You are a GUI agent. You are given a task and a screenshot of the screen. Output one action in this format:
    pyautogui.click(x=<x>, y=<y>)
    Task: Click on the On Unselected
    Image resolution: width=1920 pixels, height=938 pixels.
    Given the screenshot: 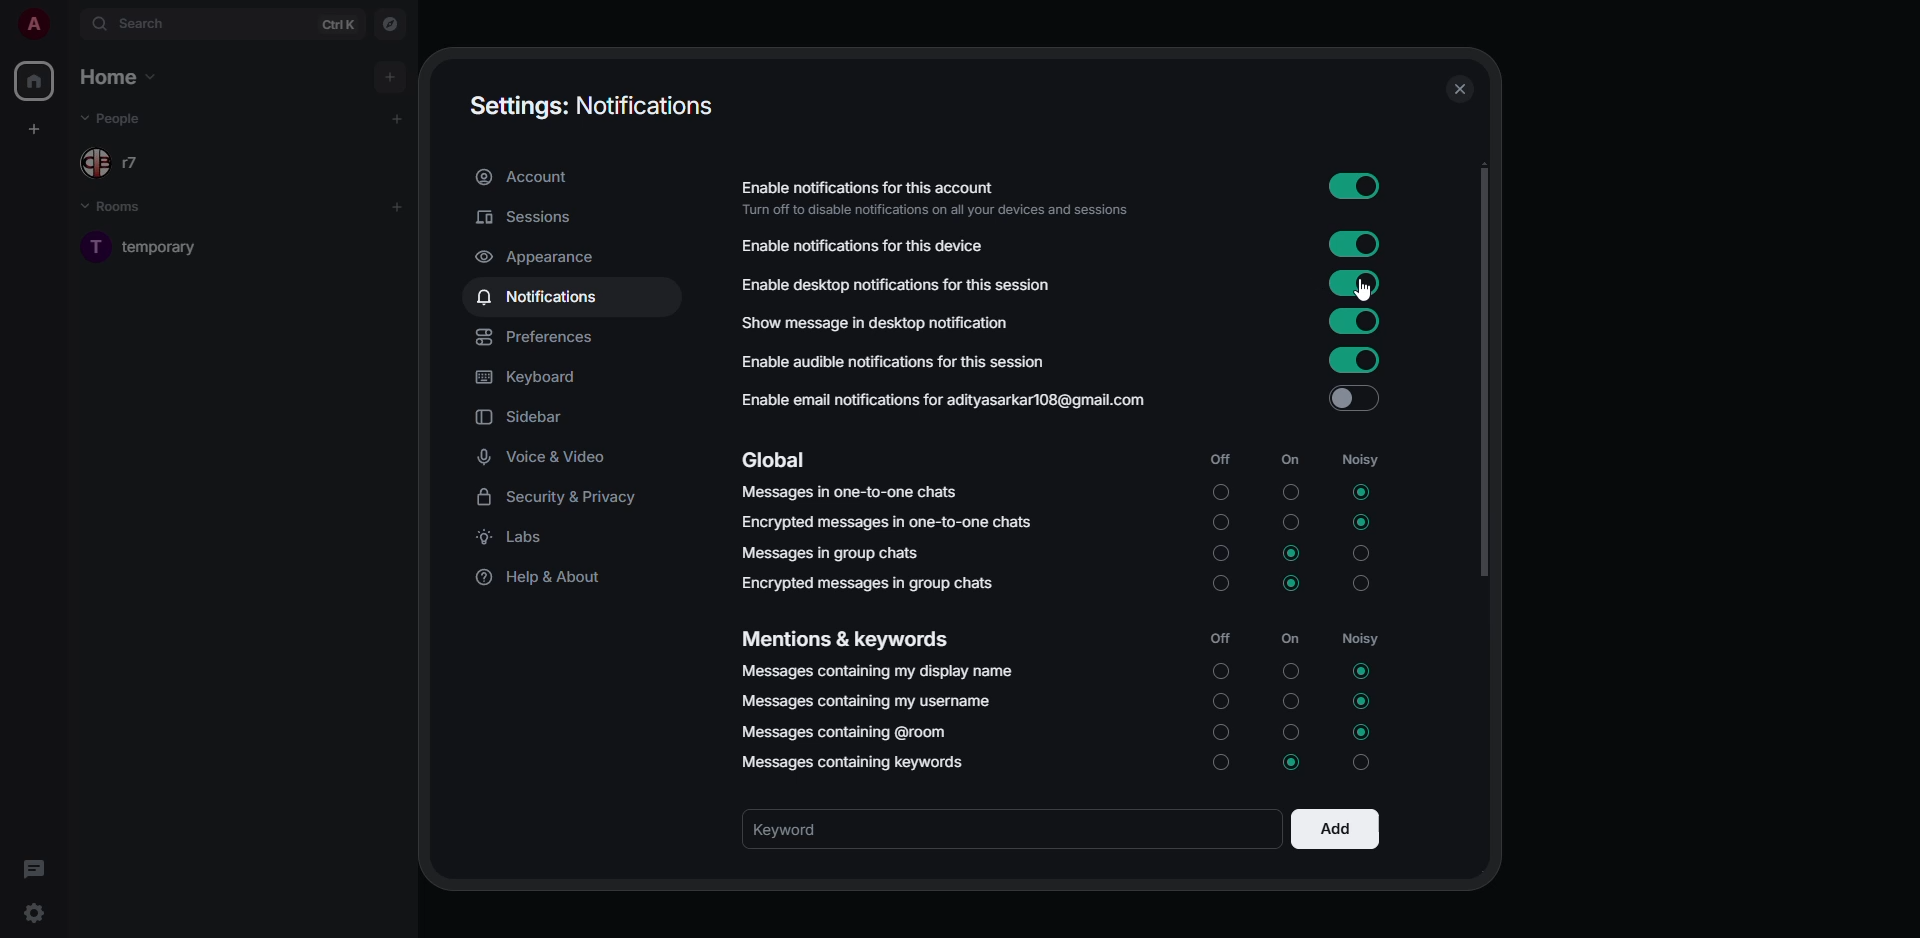 What is the action you would take?
    pyautogui.click(x=1291, y=671)
    